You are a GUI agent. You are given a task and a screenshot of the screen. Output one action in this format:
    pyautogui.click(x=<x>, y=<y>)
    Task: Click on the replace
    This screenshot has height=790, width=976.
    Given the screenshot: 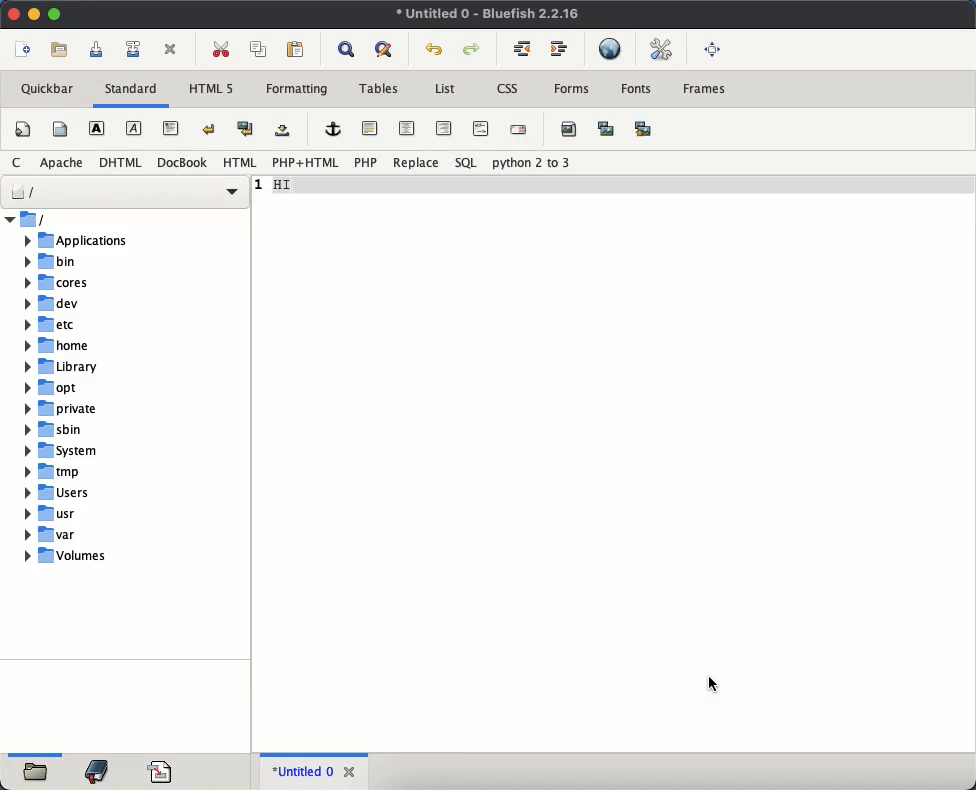 What is the action you would take?
    pyautogui.click(x=417, y=162)
    